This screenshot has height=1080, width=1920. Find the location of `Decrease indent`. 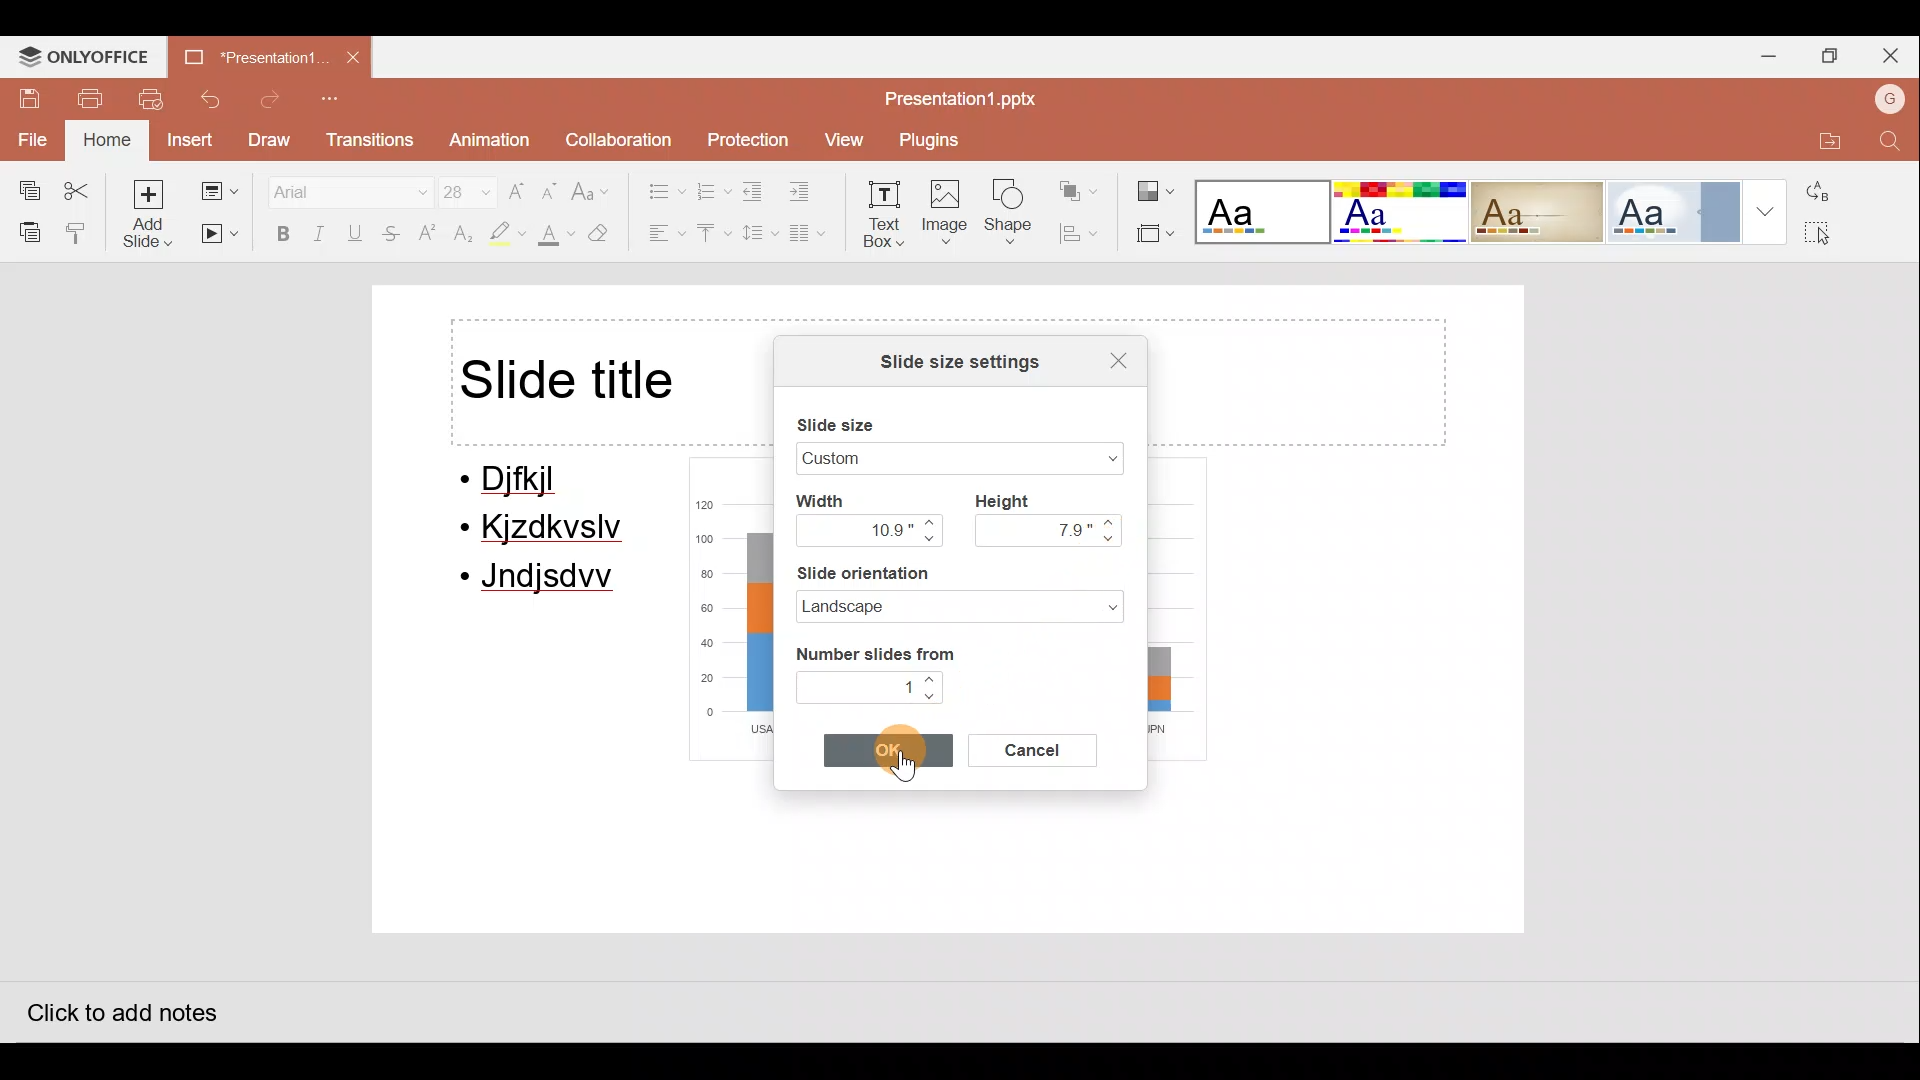

Decrease indent is located at coordinates (756, 191).